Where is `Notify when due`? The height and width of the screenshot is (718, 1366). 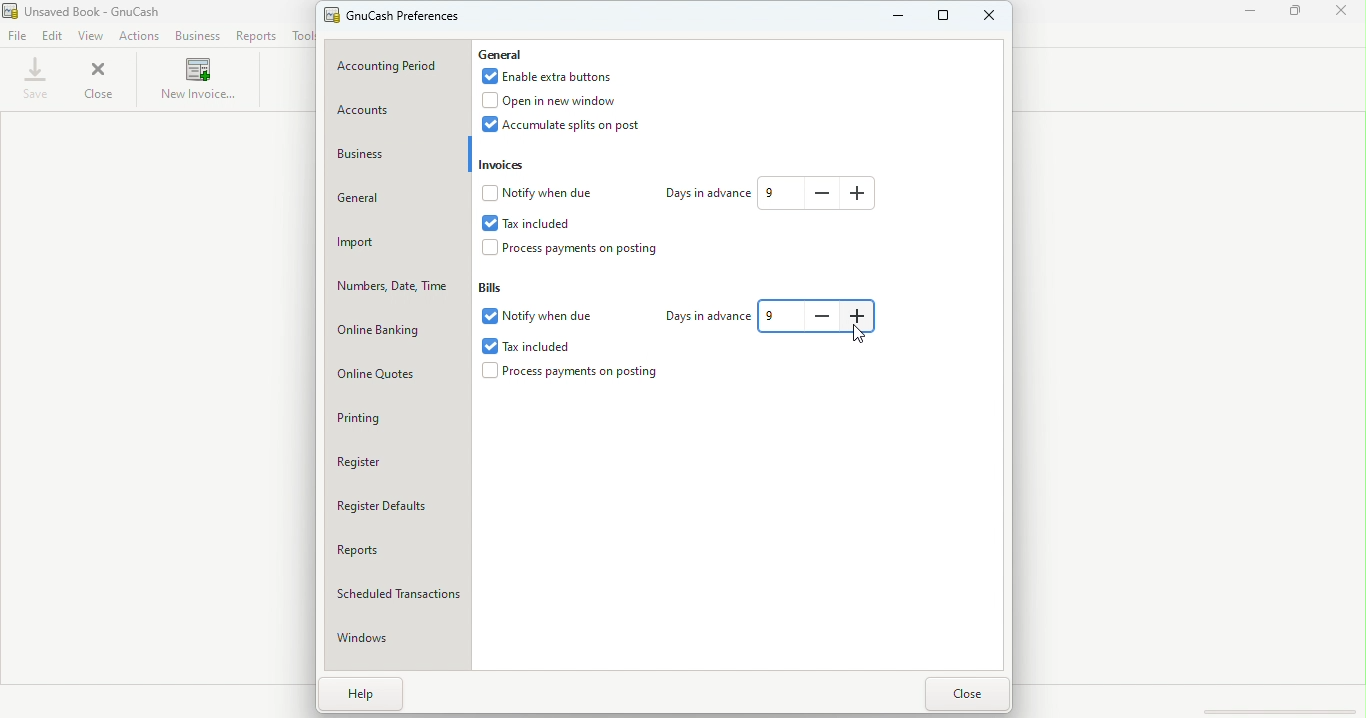
Notify when due is located at coordinates (541, 194).